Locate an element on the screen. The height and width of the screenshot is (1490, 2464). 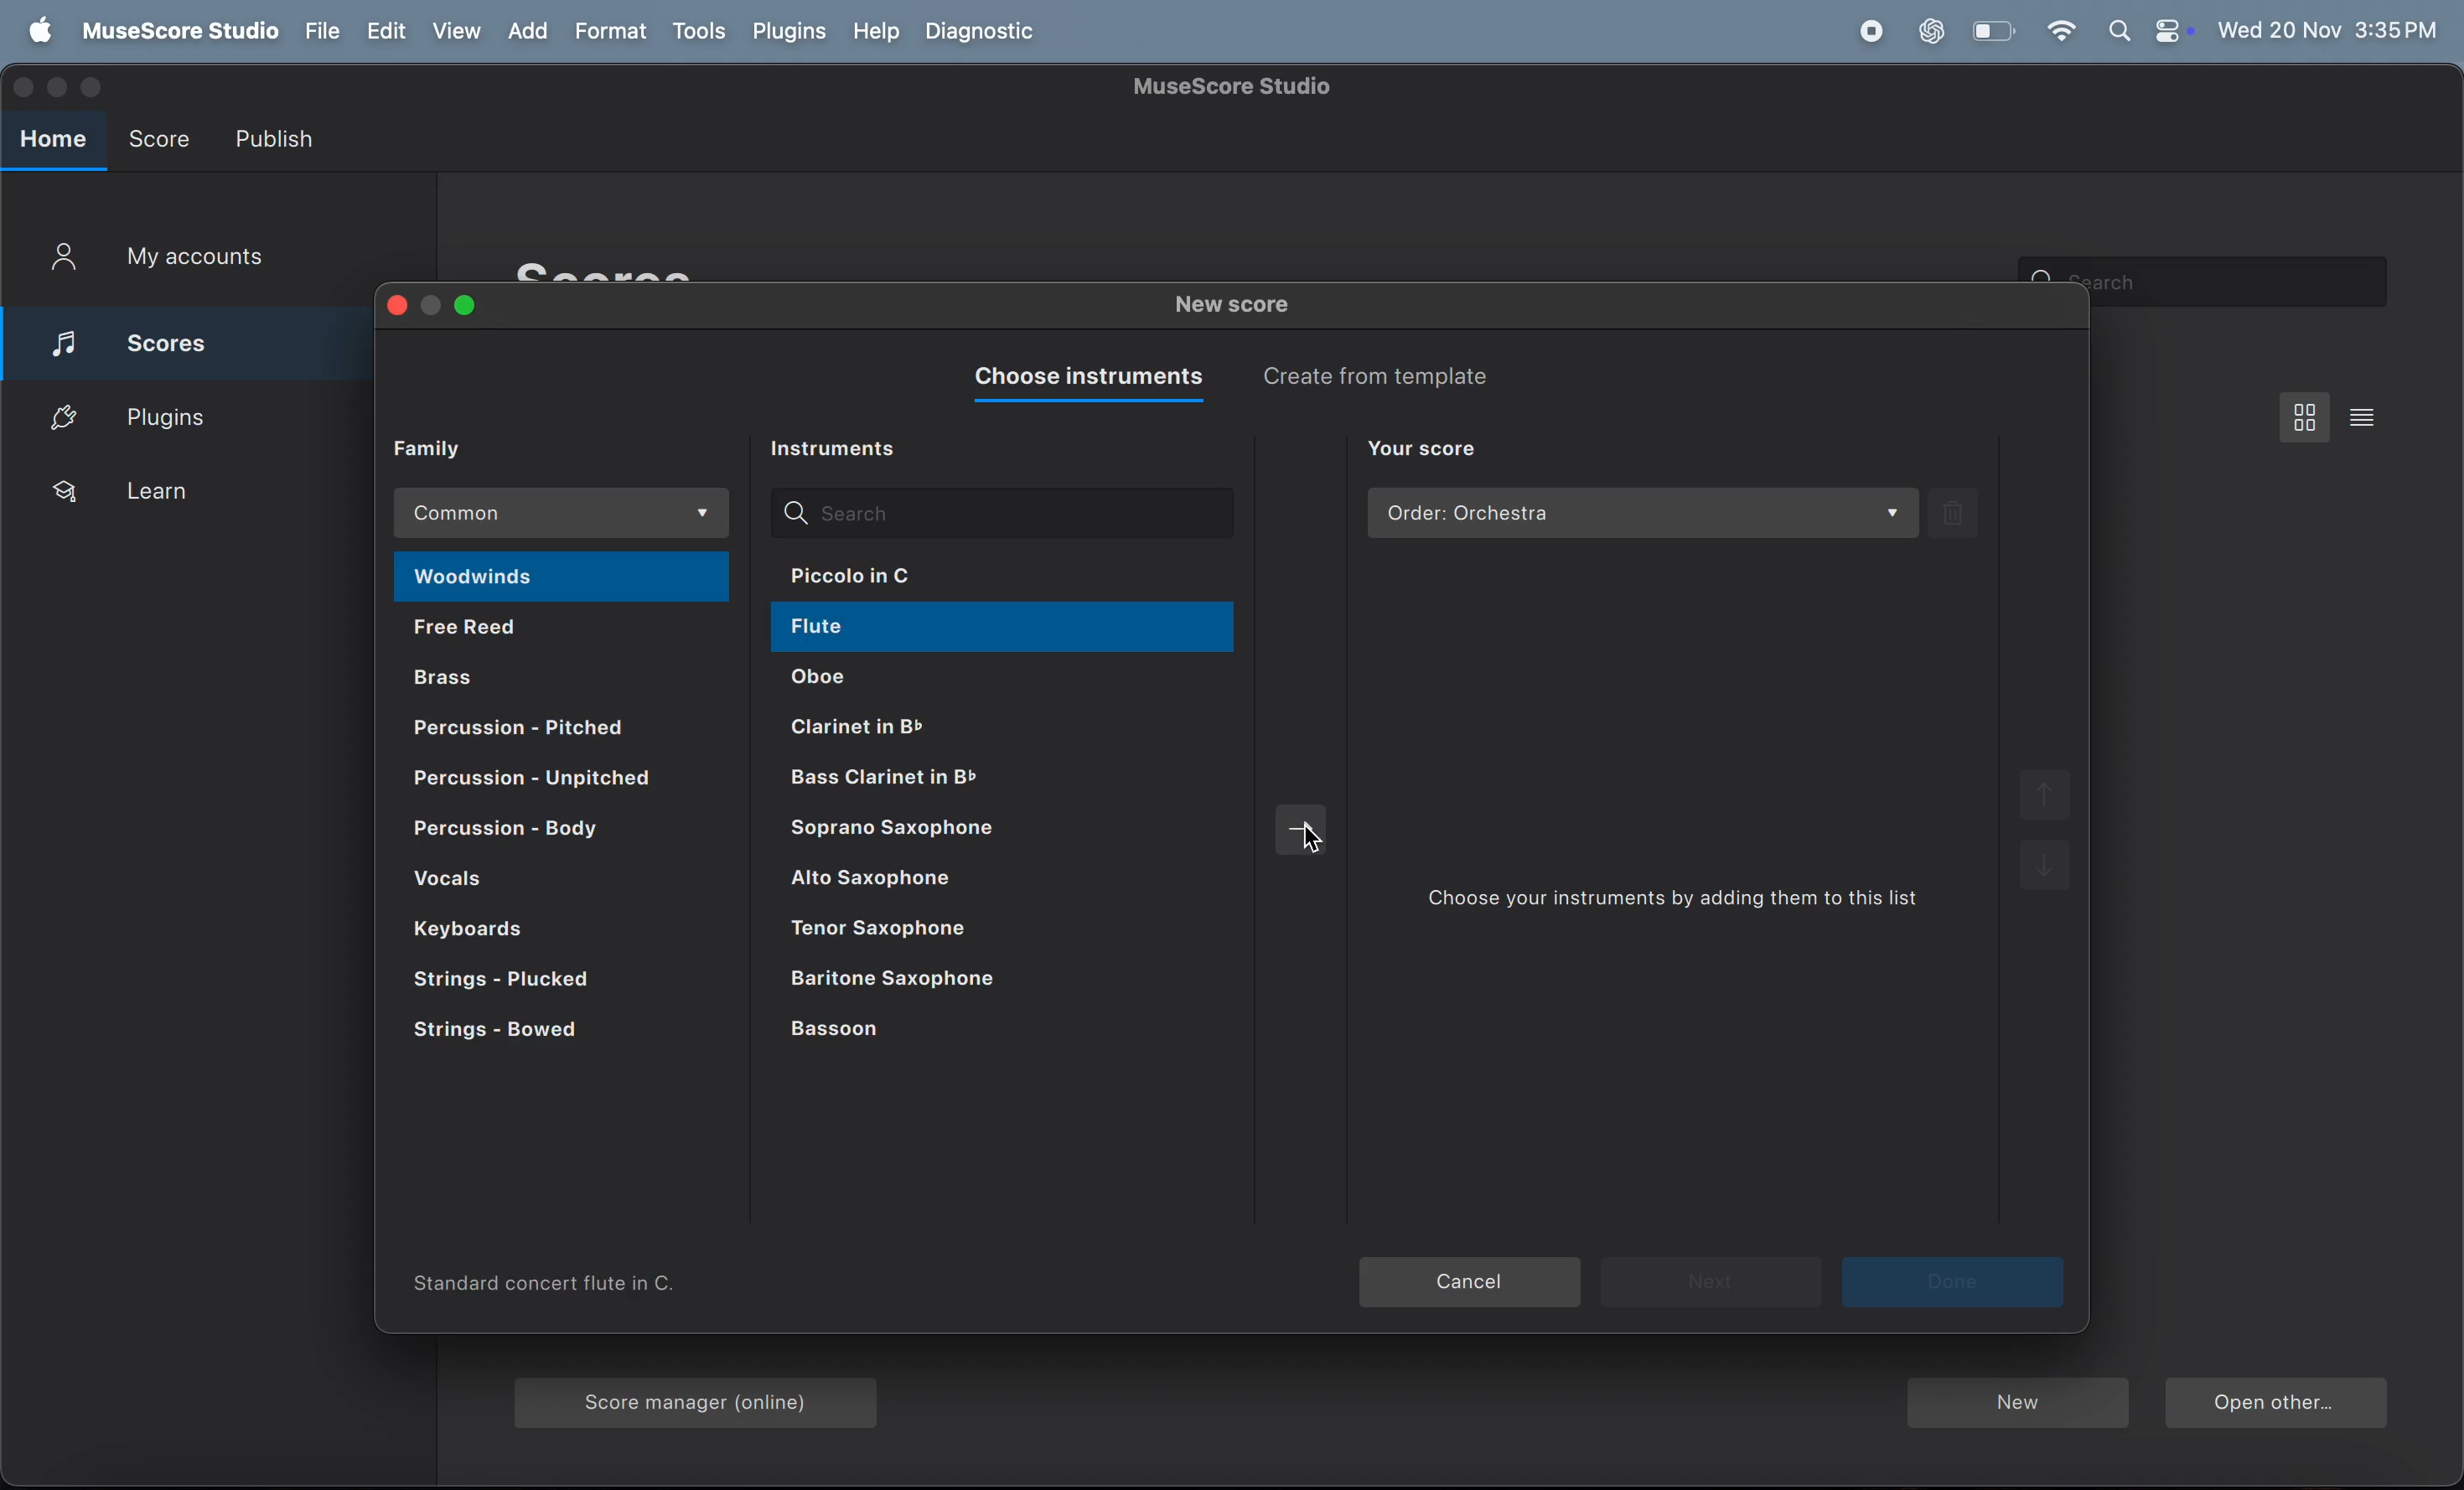
page title is located at coordinates (1237, 87).